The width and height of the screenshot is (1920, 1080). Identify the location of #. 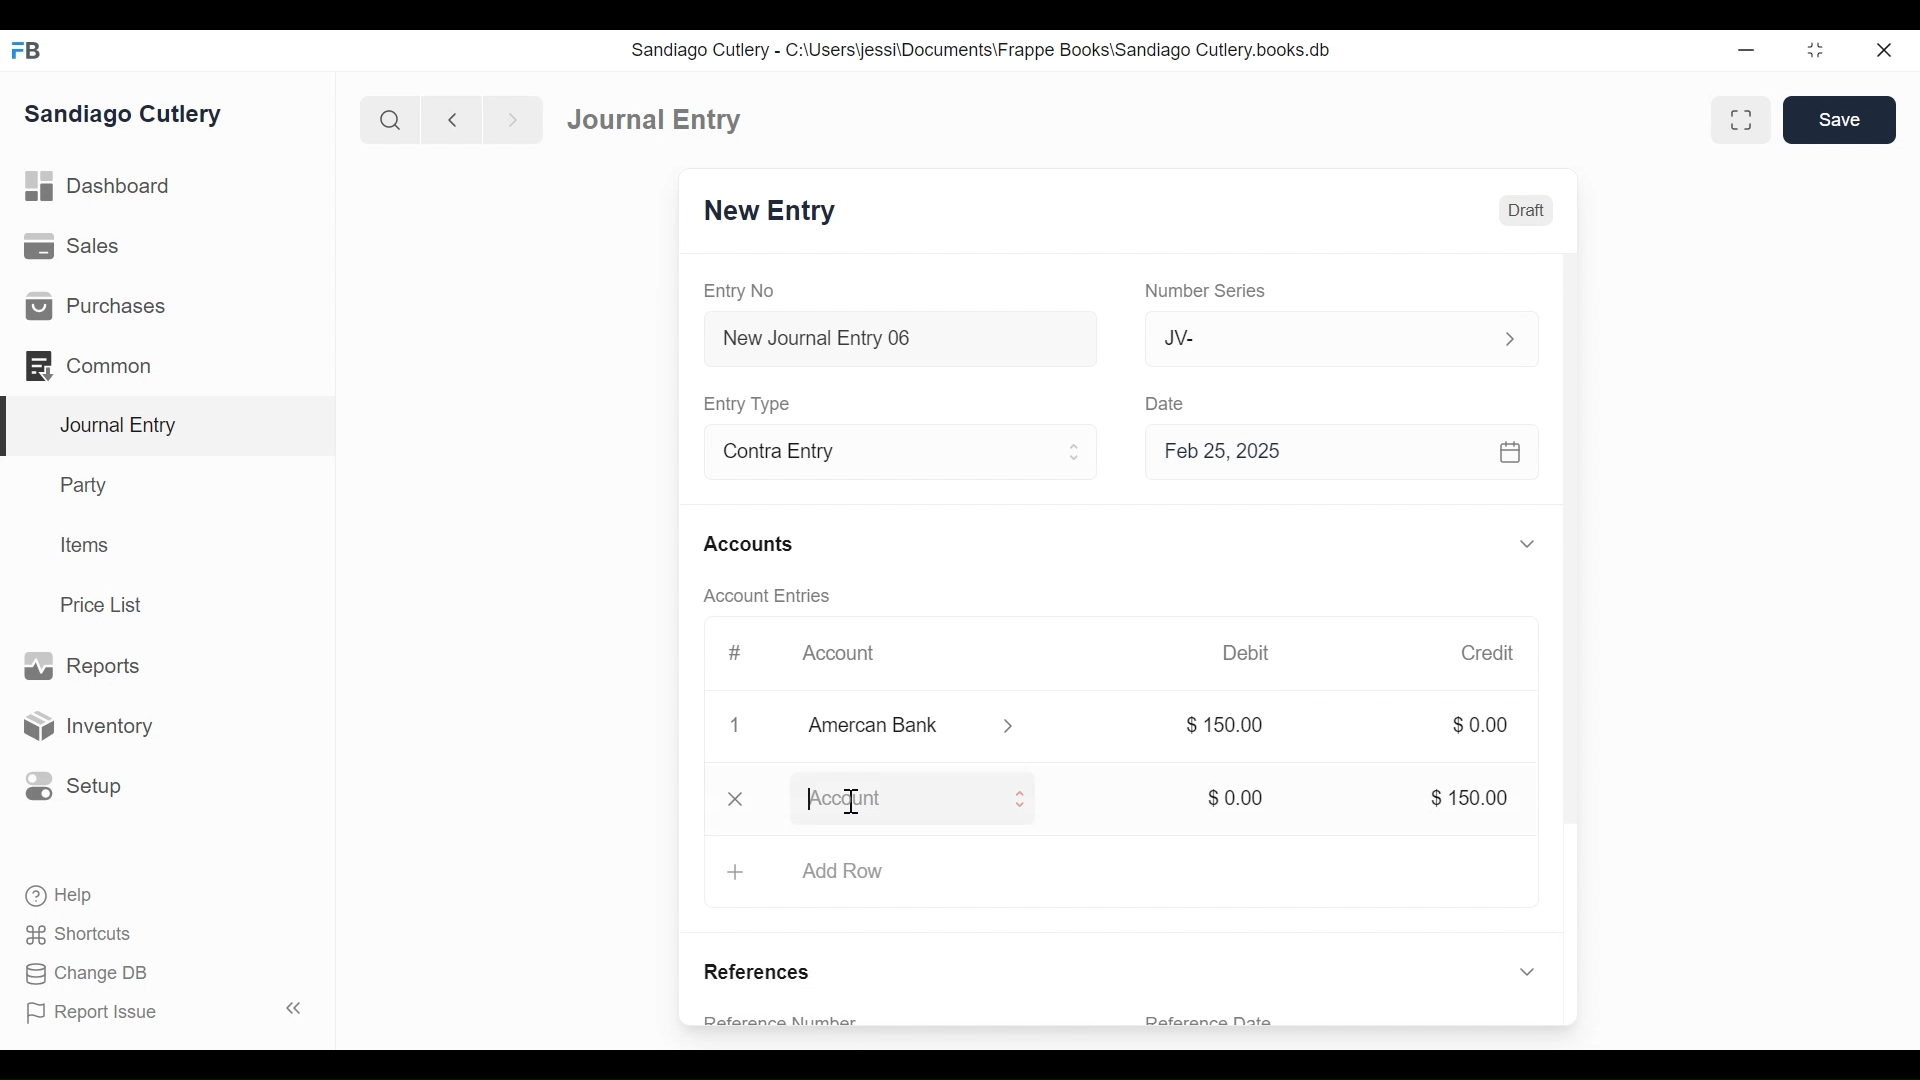
(734, 653).